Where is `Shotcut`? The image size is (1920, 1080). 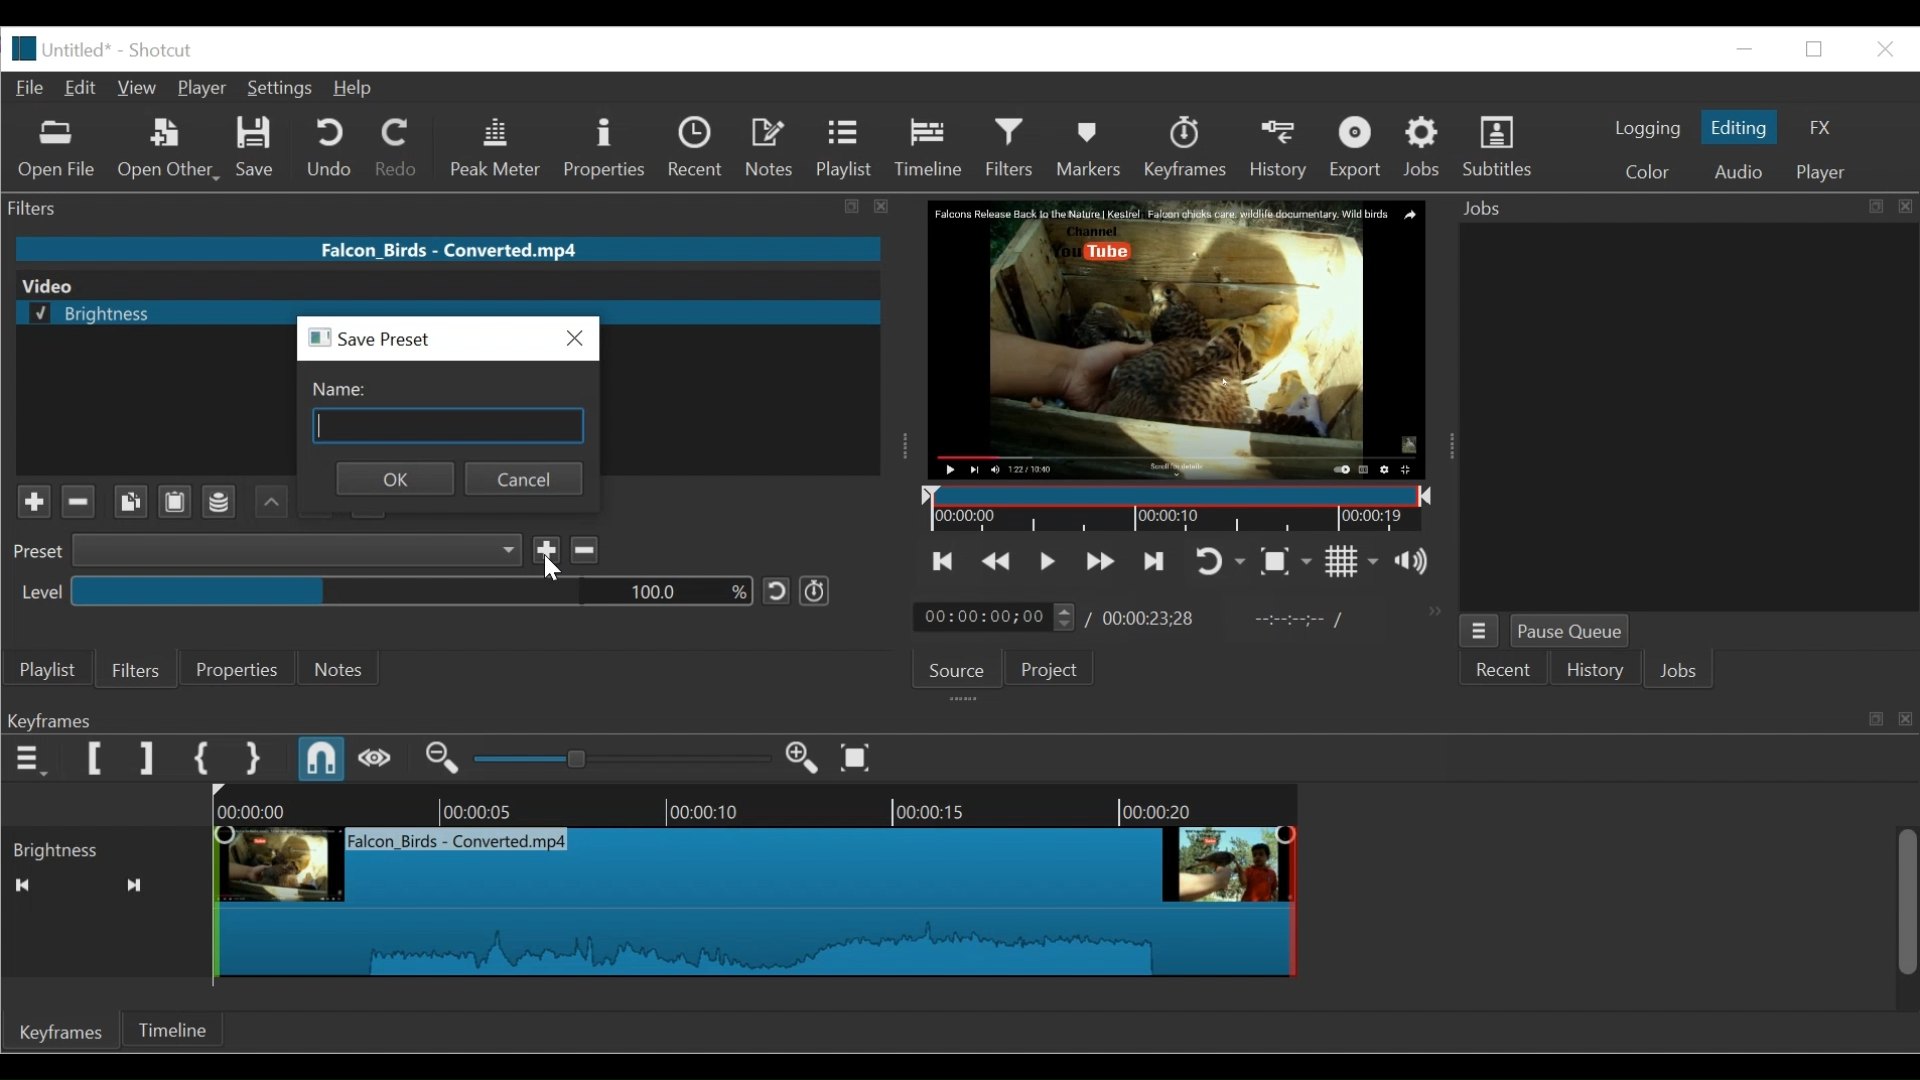
Shotcut is located at coordinates (164, 50).